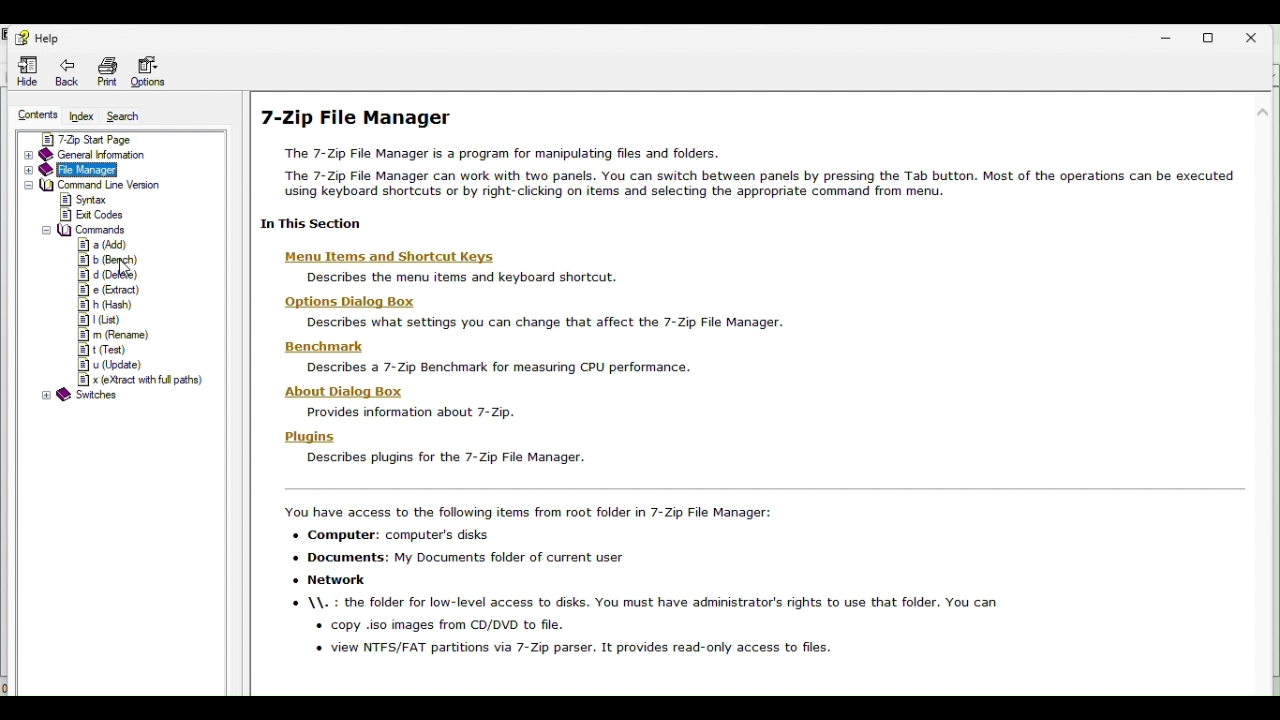 The image size is (1280, 720). I want to click on print, so click(105, 70).